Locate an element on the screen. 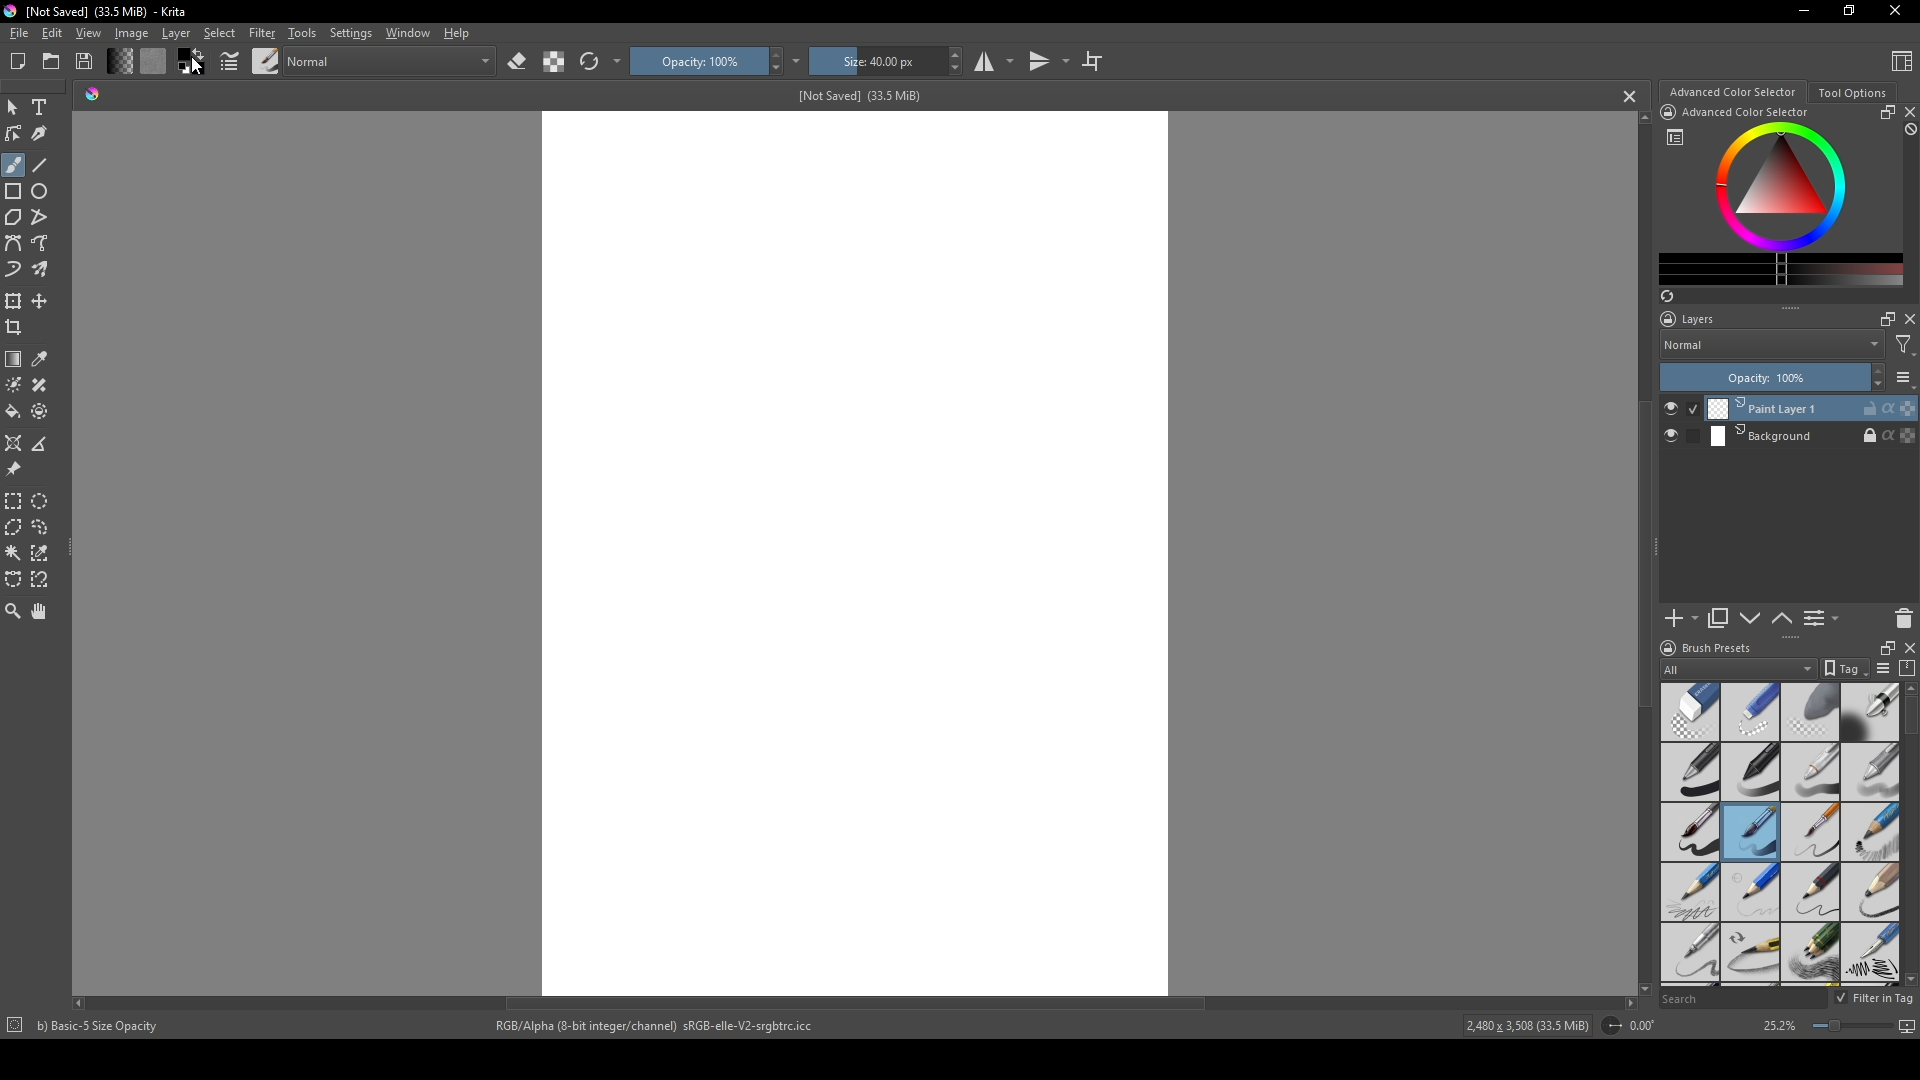  pencil is located at coordinates (1810, 892).